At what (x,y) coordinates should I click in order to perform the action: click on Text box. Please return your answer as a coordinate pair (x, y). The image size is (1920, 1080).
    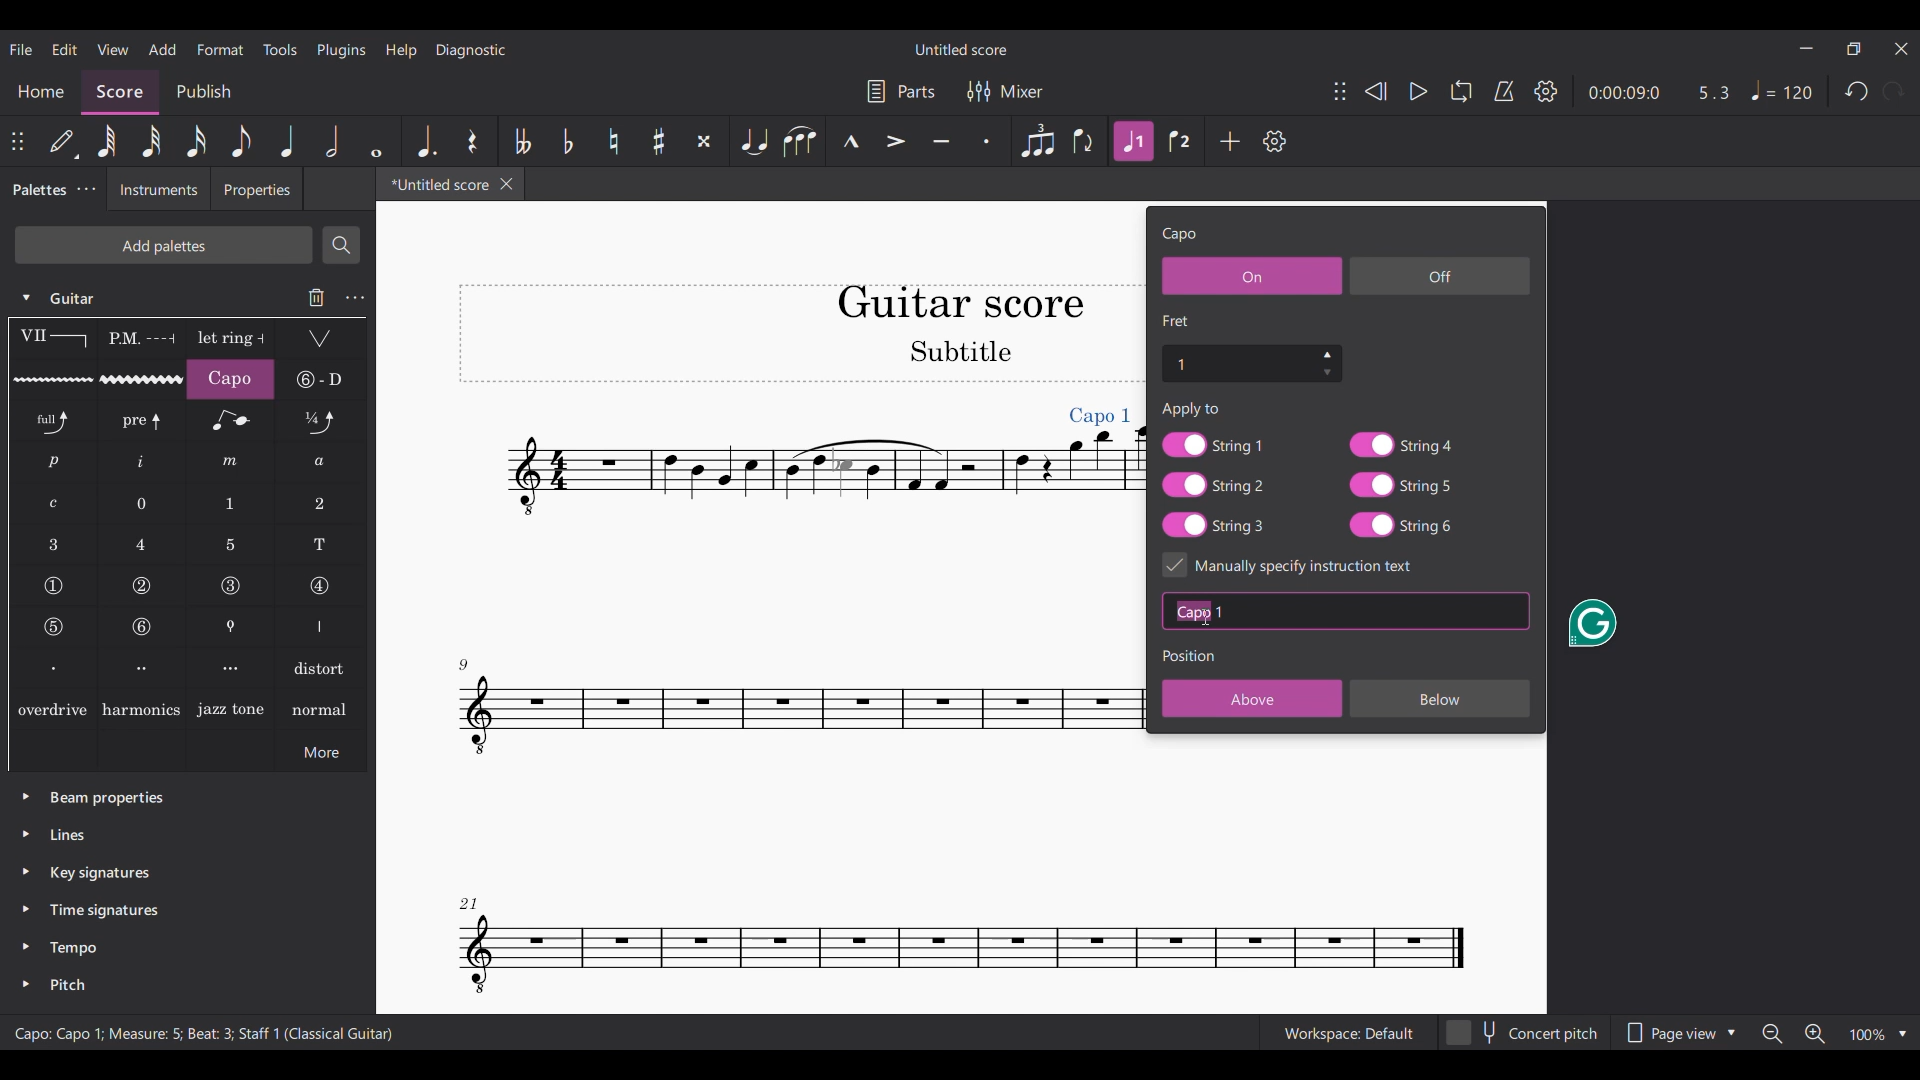
    Looking at the image, I should click on (1346, 611).